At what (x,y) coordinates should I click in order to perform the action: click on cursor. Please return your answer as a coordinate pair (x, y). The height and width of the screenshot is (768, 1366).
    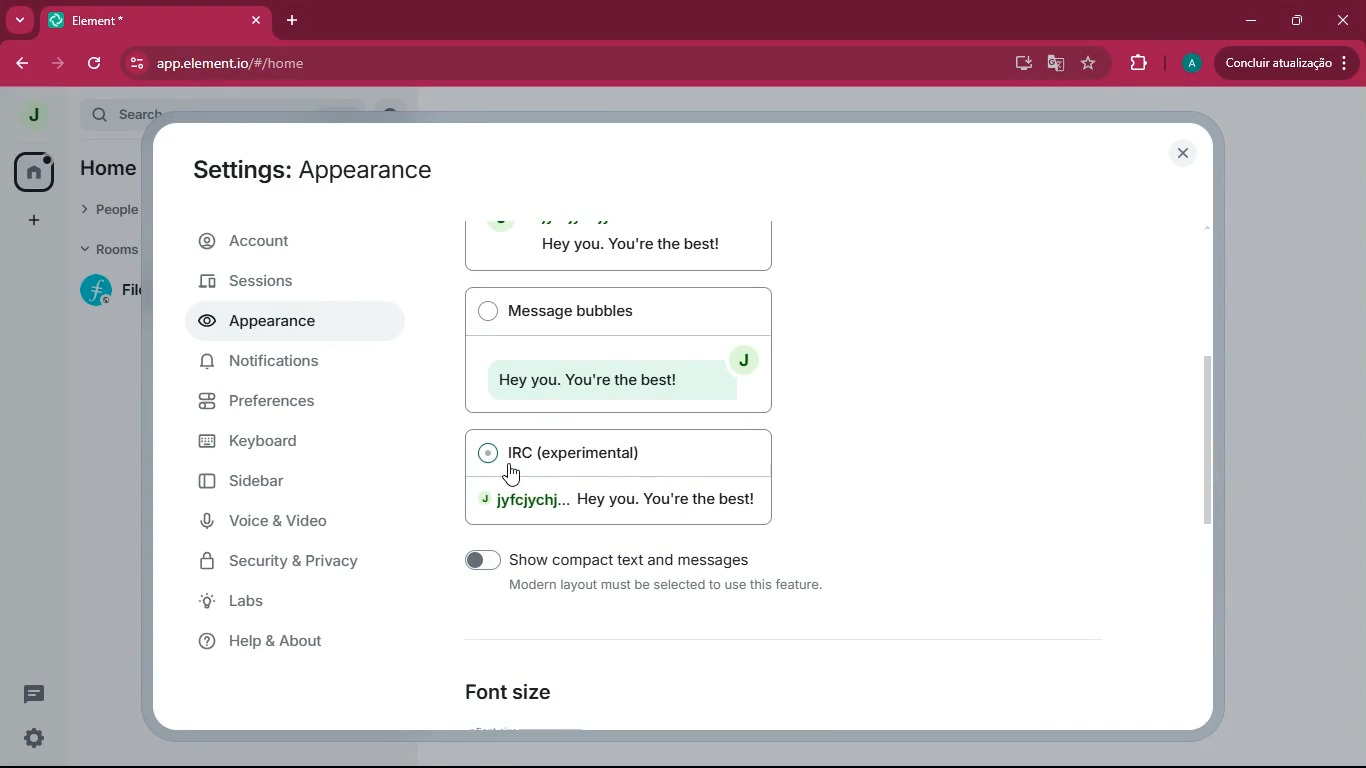
    Looking at the image, I should click on (503, 466).